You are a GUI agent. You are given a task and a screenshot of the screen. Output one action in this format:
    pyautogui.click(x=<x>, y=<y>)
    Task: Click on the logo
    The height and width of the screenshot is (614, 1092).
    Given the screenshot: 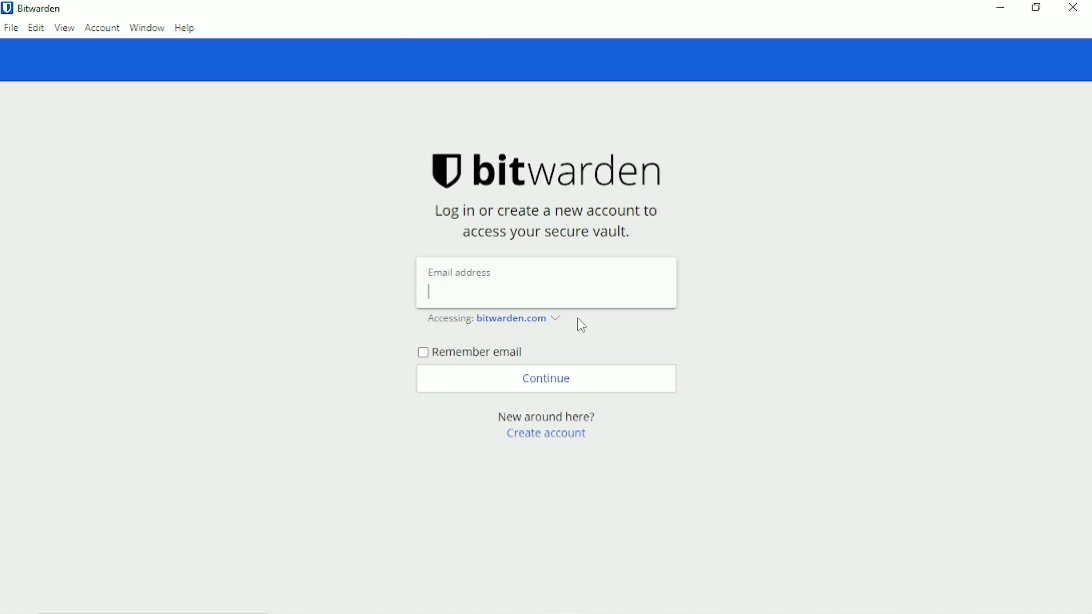 What is the action you would take?
    pyautogui.click(x=445, y=169)
    